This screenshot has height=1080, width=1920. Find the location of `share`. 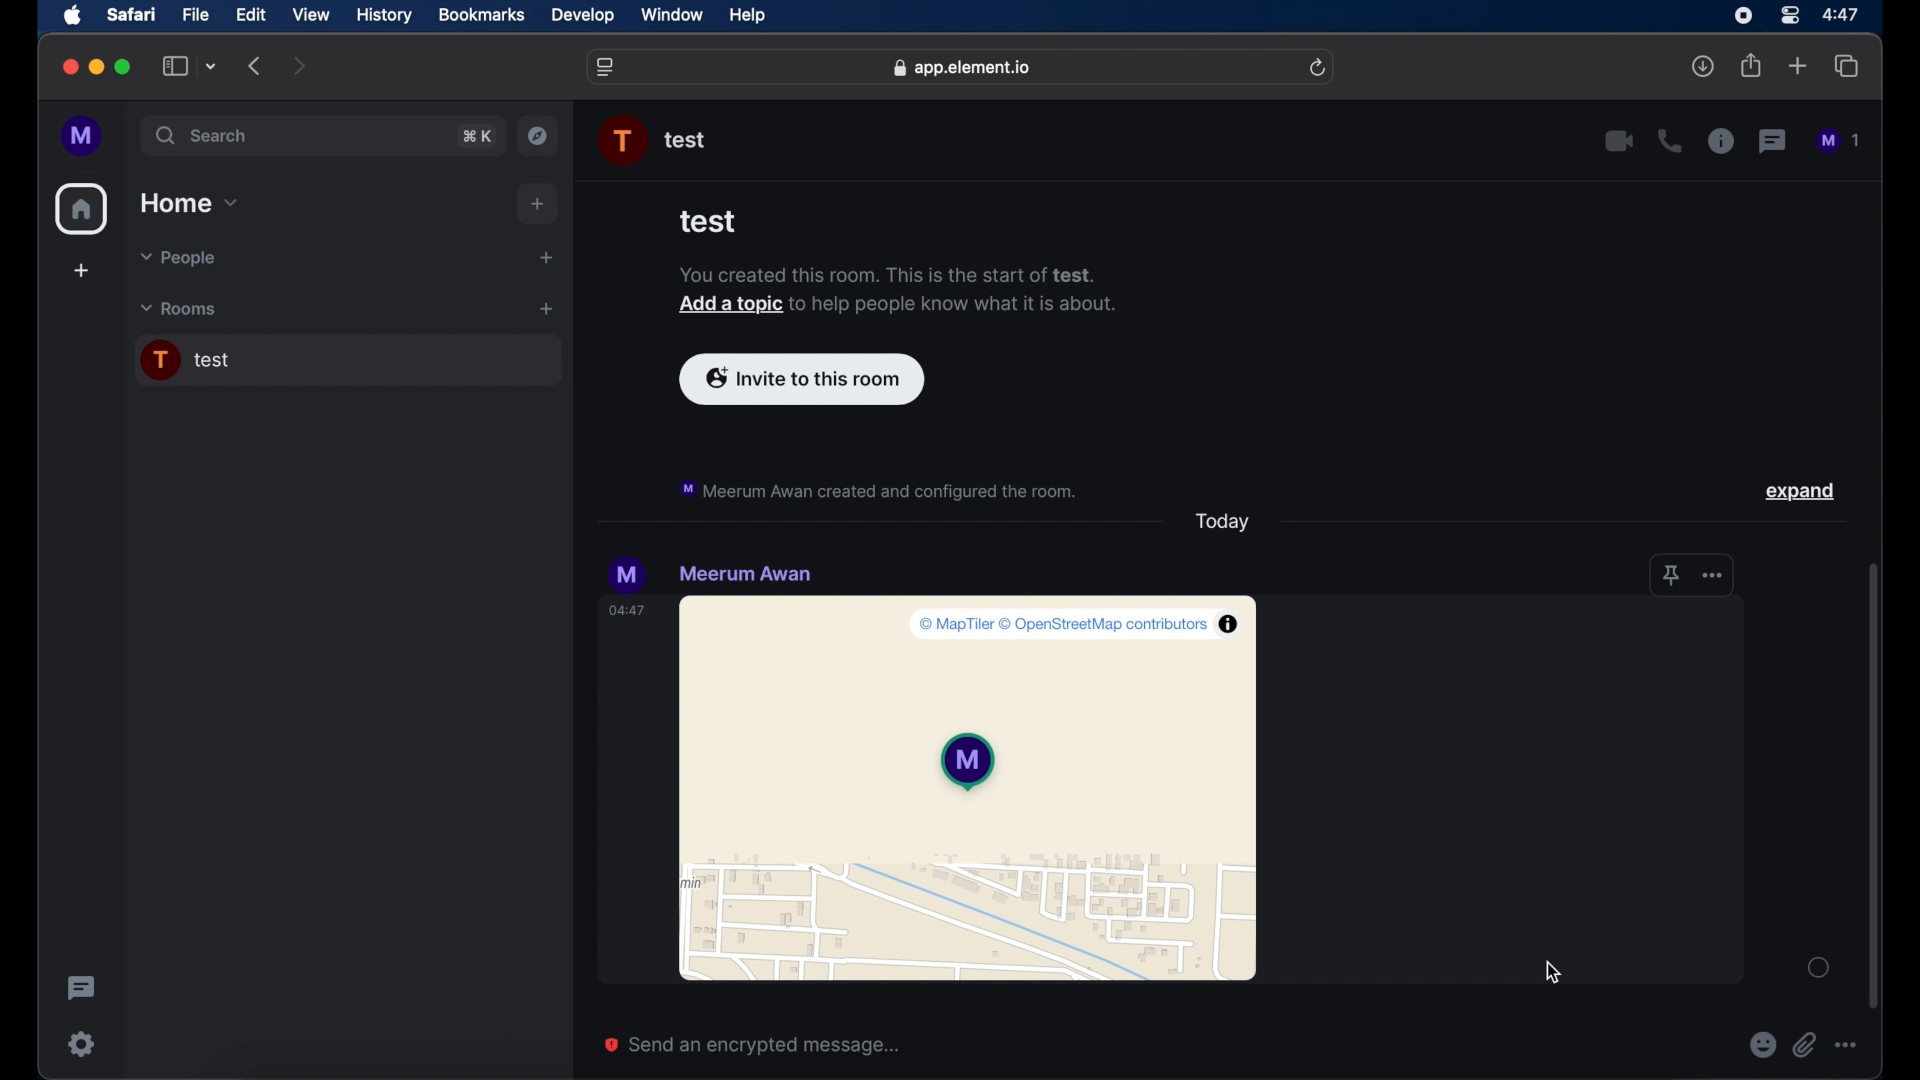

share is located at coordinates (1750, 66).